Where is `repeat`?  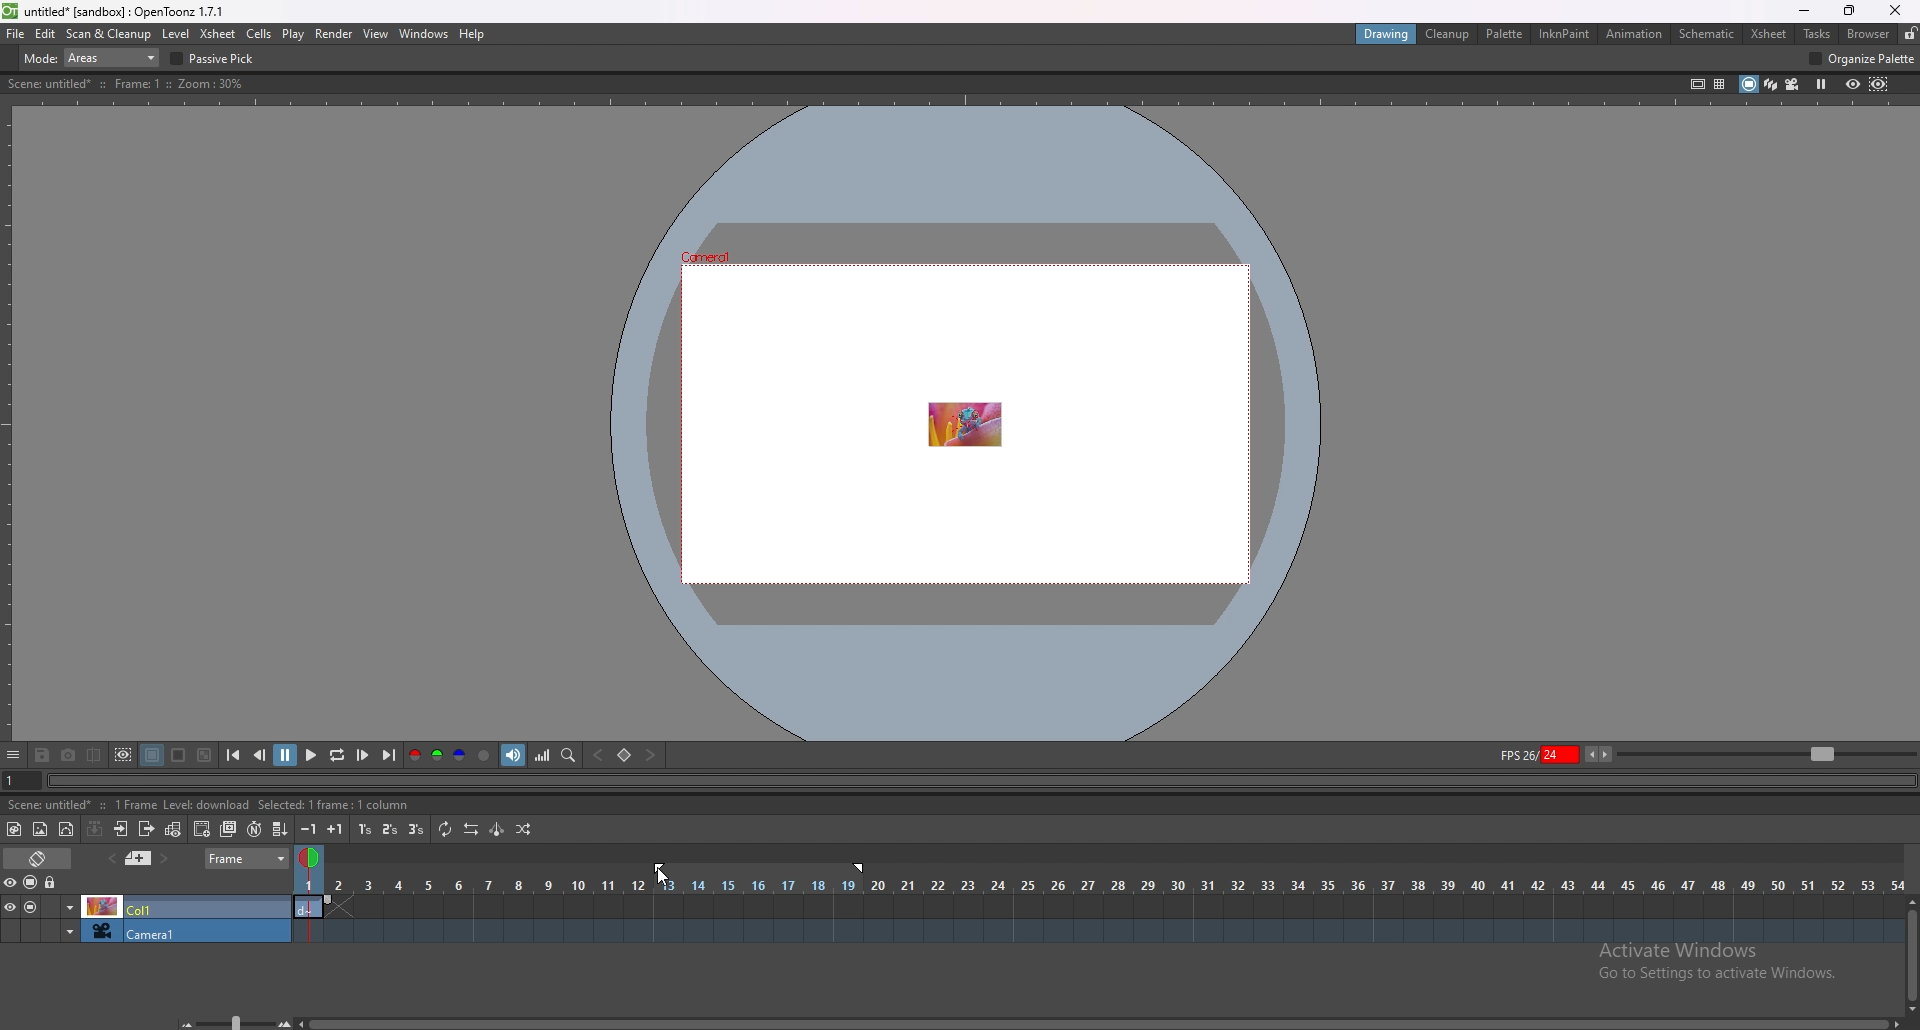 repeat is located at coordinates (447, 830).